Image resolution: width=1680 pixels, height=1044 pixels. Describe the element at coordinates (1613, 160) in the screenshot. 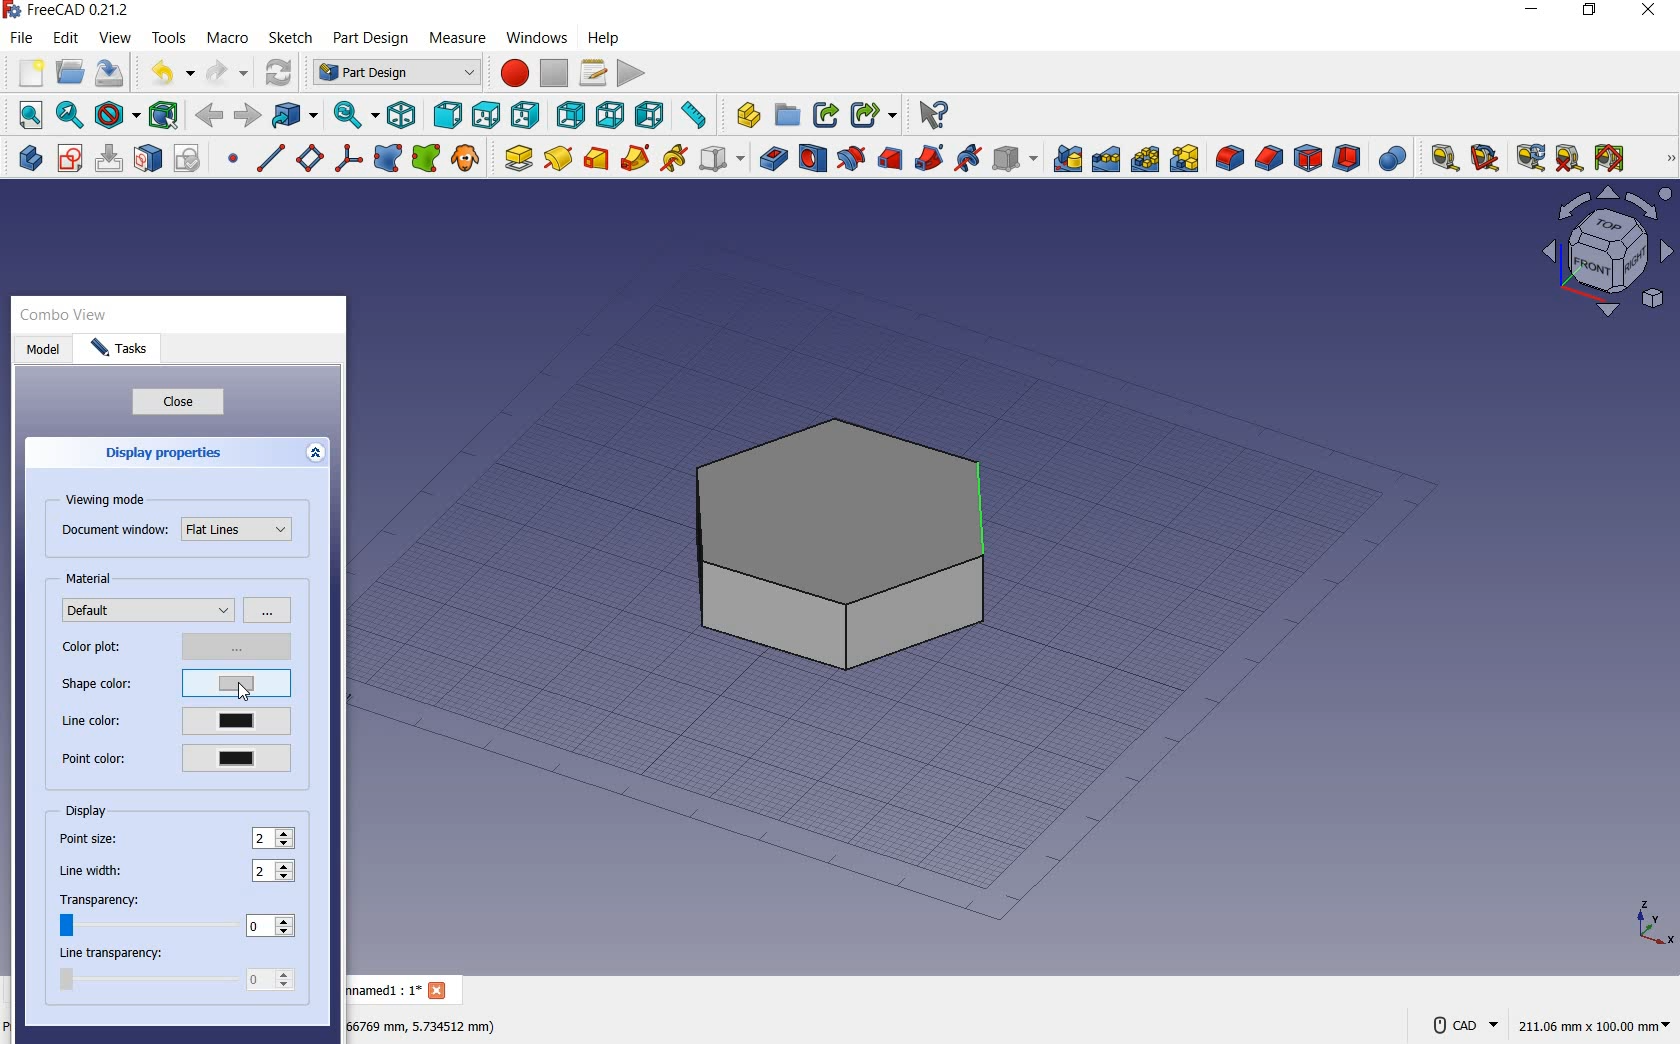

I see `Toggle all` at that location.